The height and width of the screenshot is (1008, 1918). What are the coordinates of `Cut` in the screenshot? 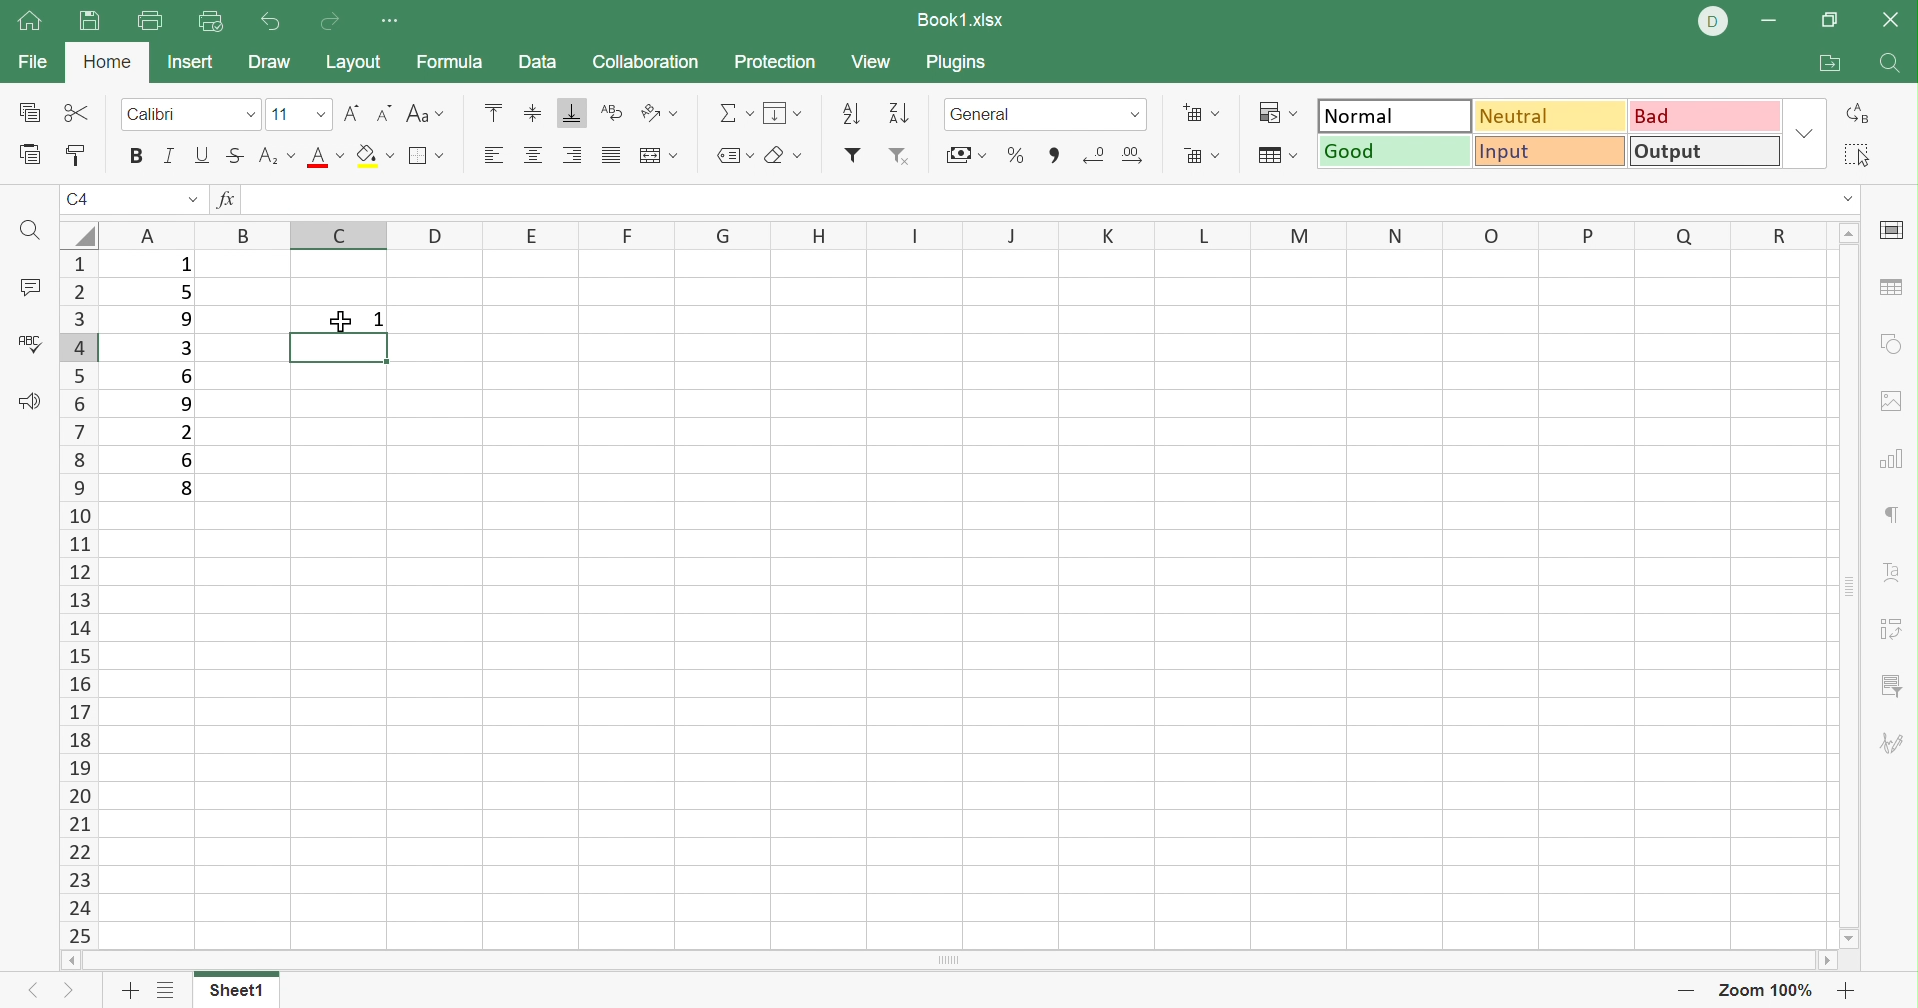 It's located at (75, 114).